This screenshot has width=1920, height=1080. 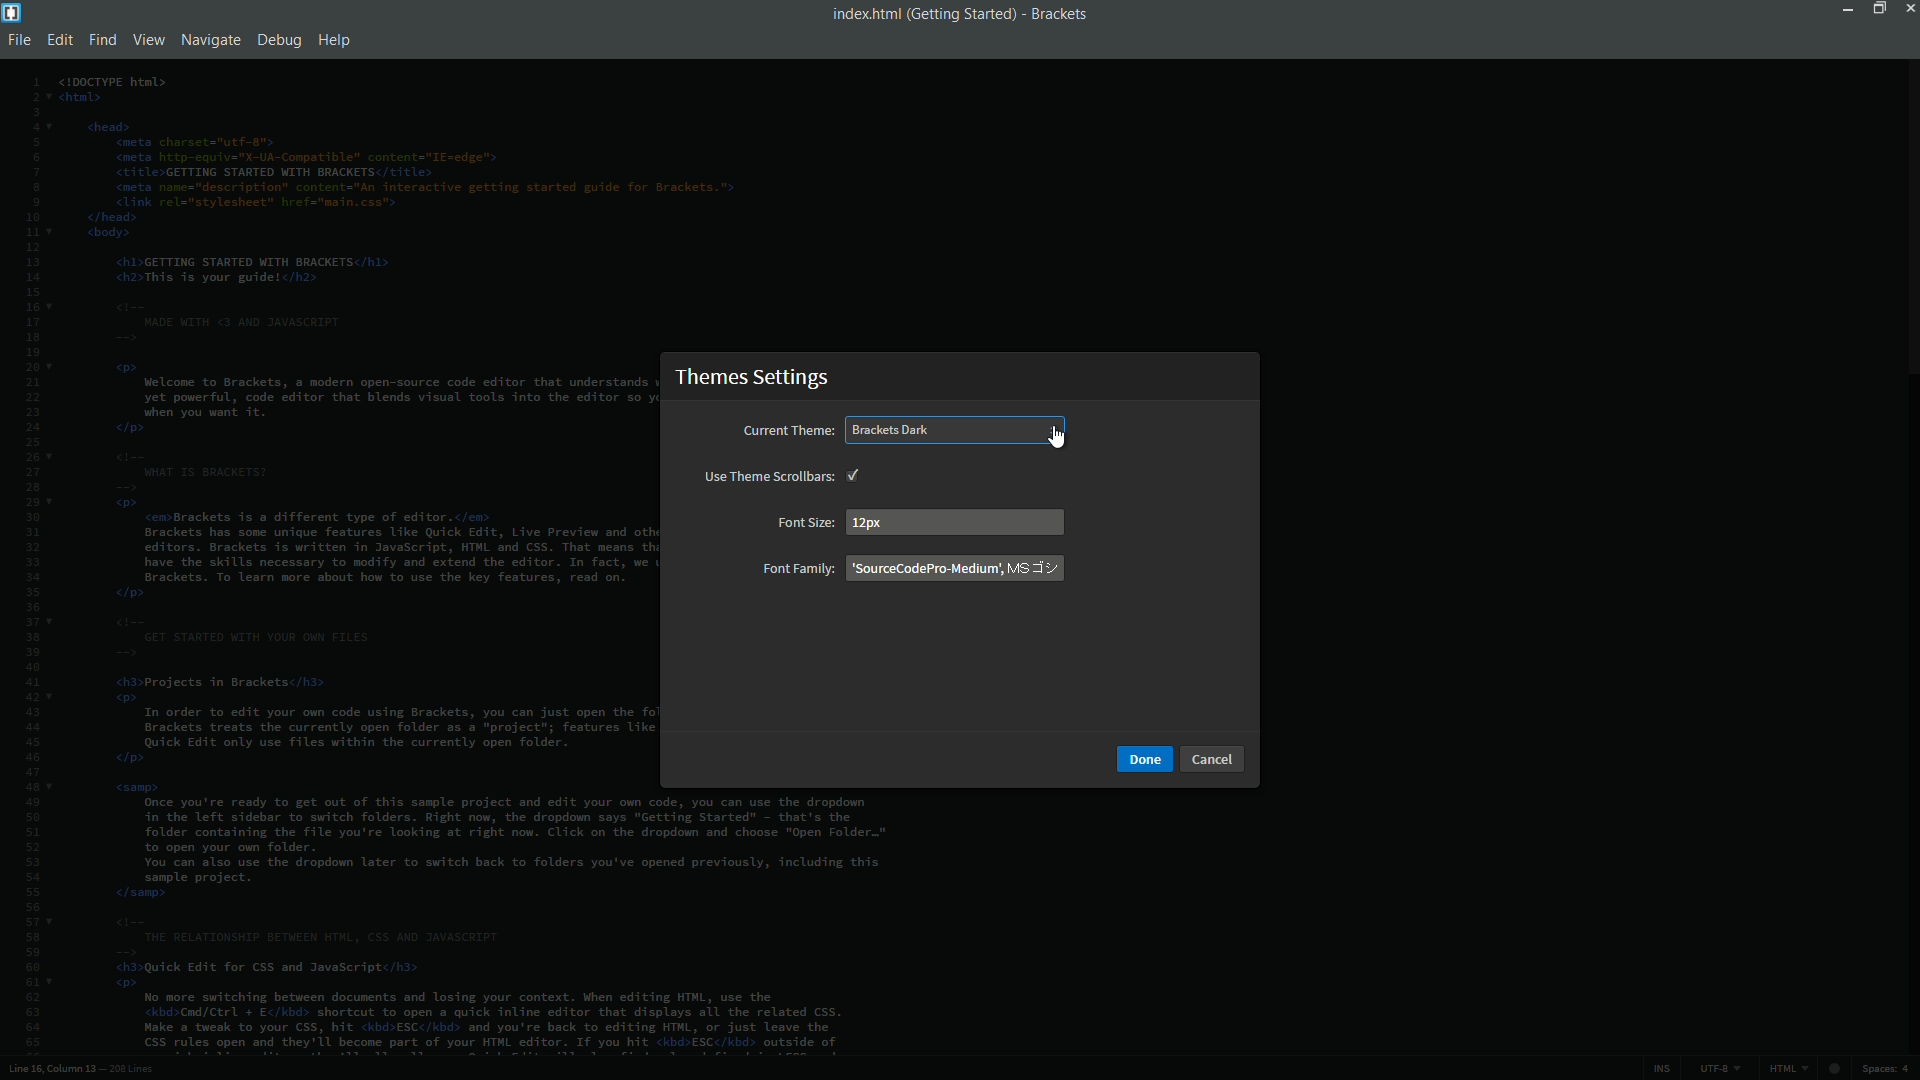 I want to click on file format, so click(x=1791, y=1070).